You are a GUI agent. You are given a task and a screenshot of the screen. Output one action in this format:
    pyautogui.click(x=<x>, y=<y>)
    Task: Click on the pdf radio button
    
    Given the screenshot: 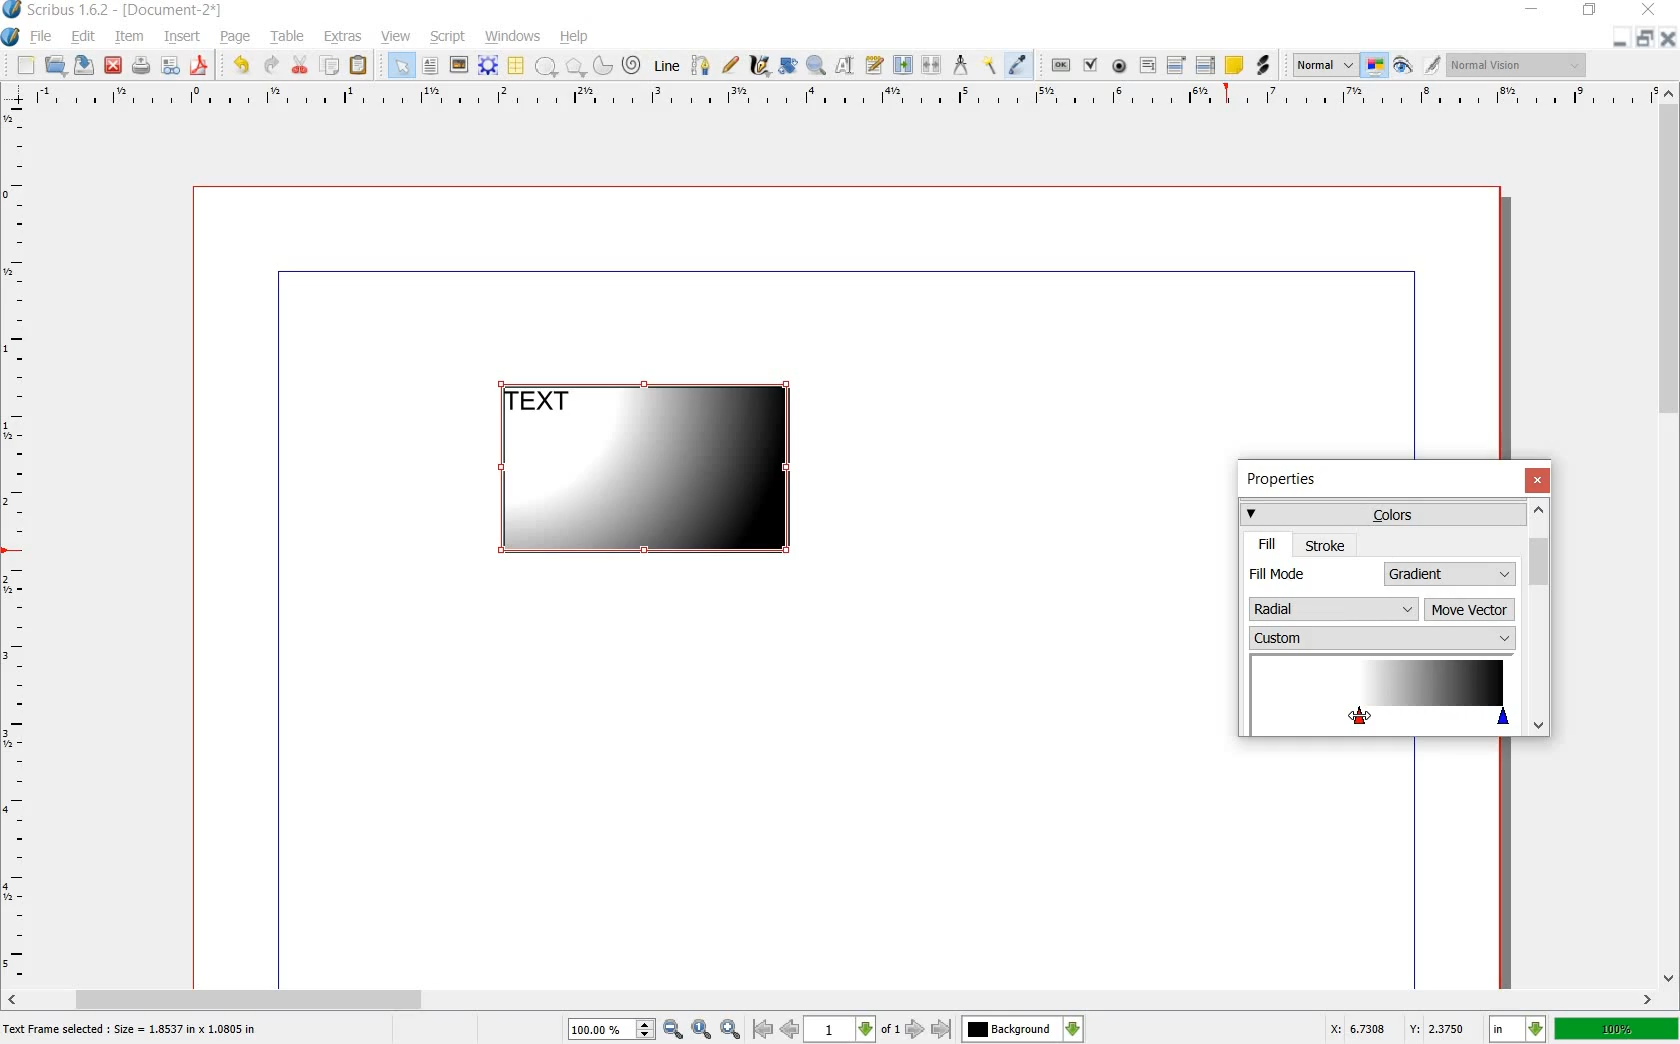 What is the action you would take?
    pyautogui.click(x=1120, y=66)
    